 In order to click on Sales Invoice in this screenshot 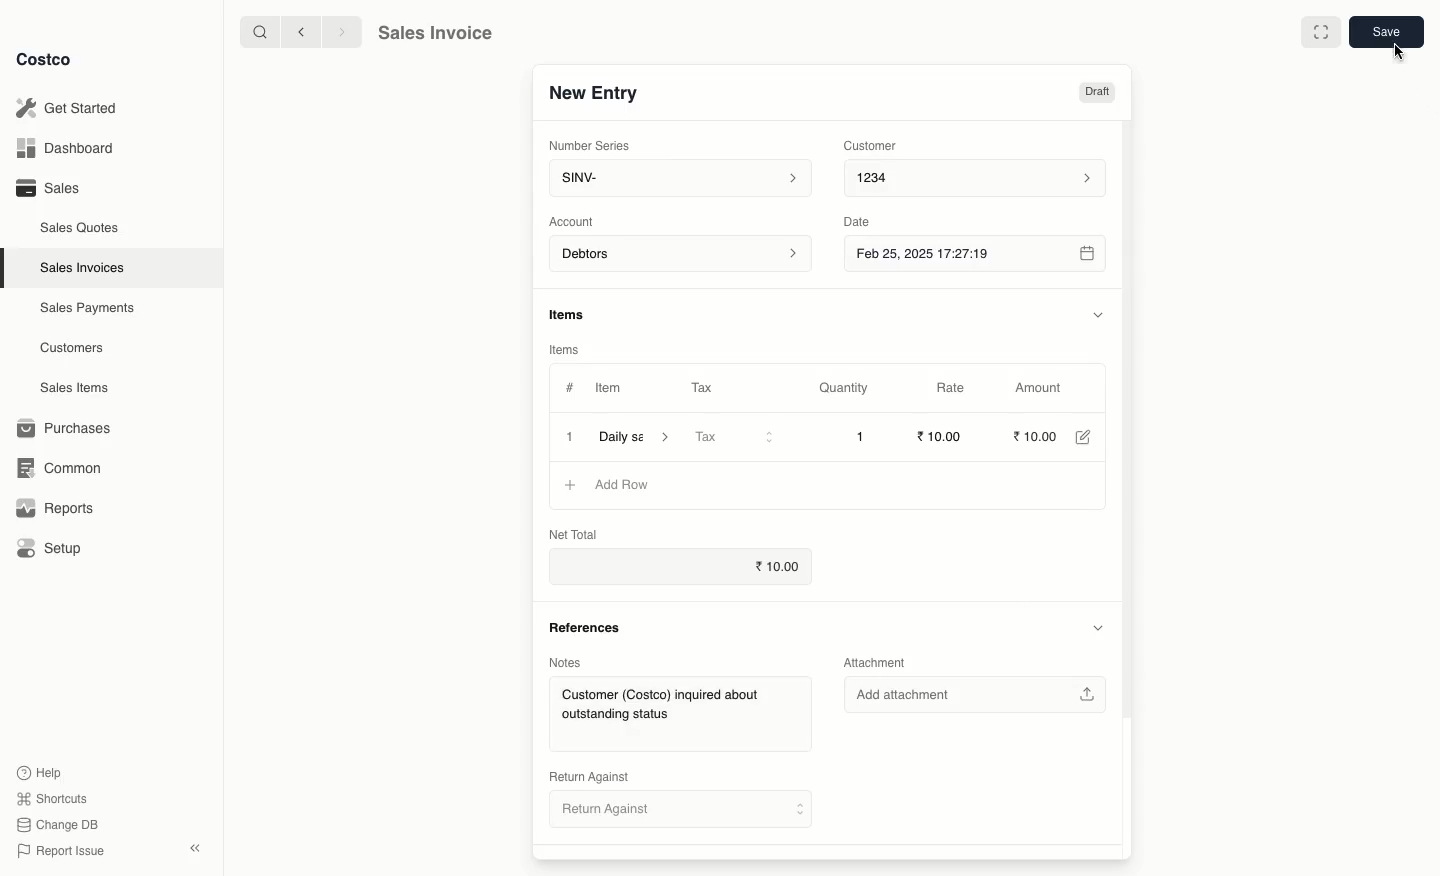, I will do `click(439, 33)`.